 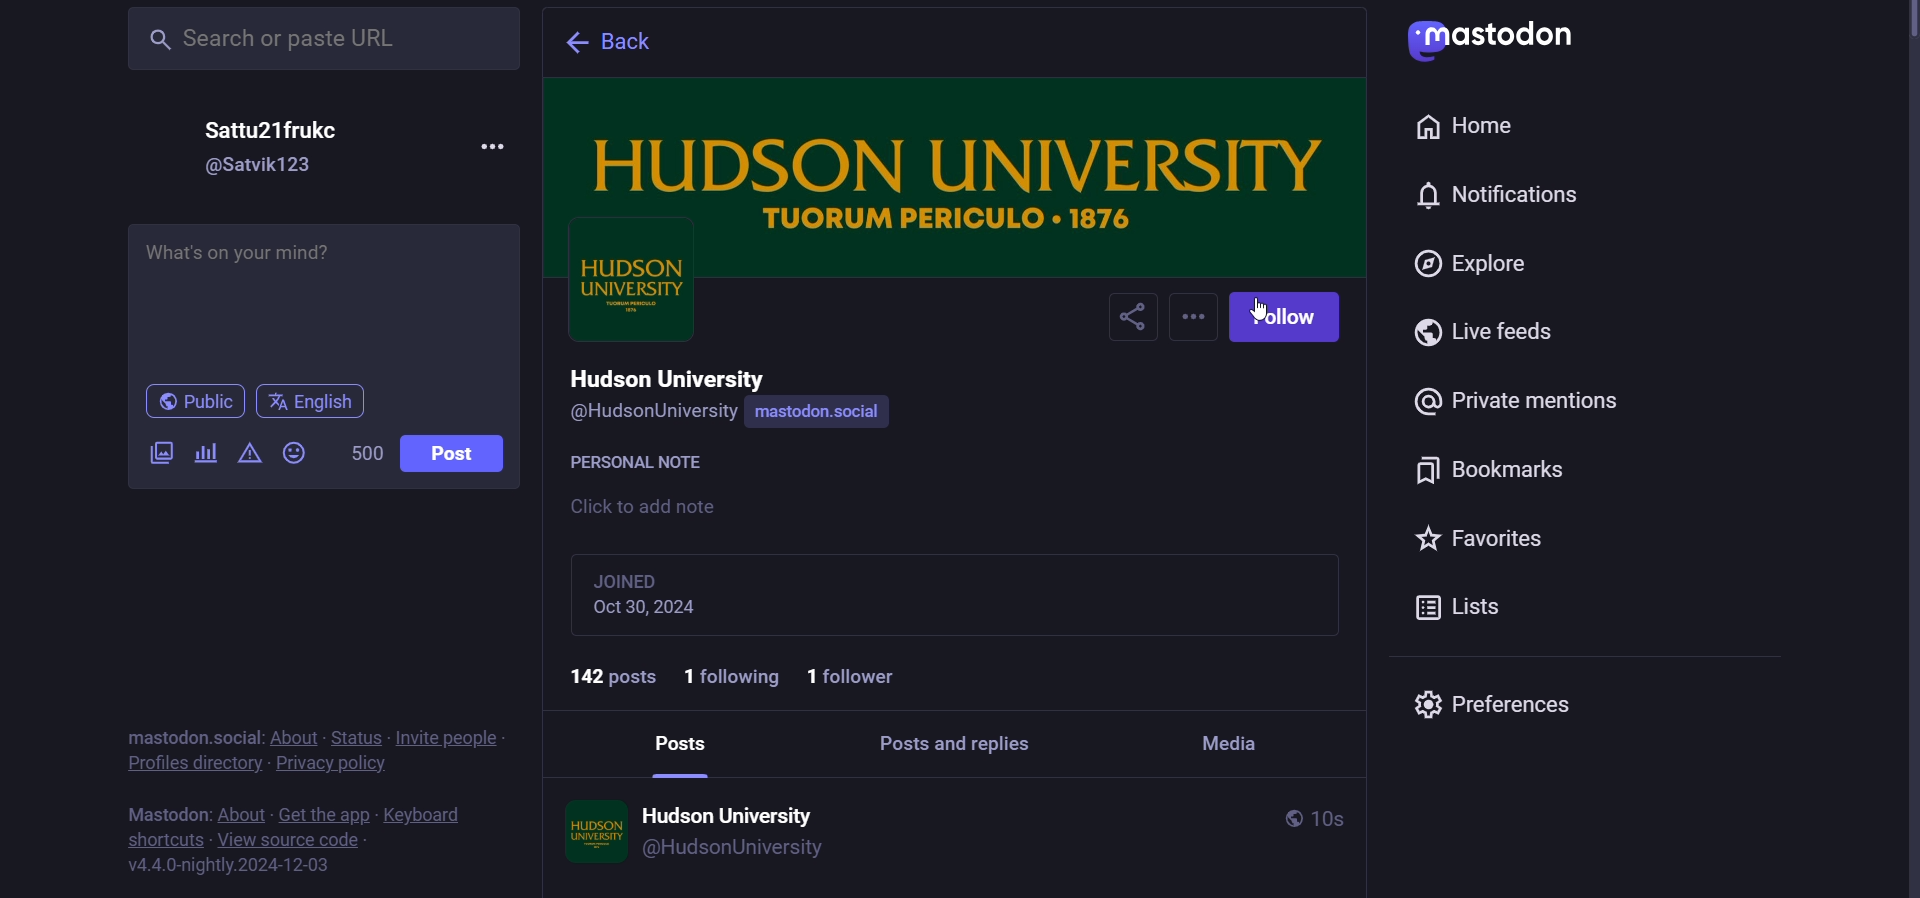 What do you see at coordinates (333, 766) in the screenshot?
I see `privacy policy` at bounding box center [333, 766].